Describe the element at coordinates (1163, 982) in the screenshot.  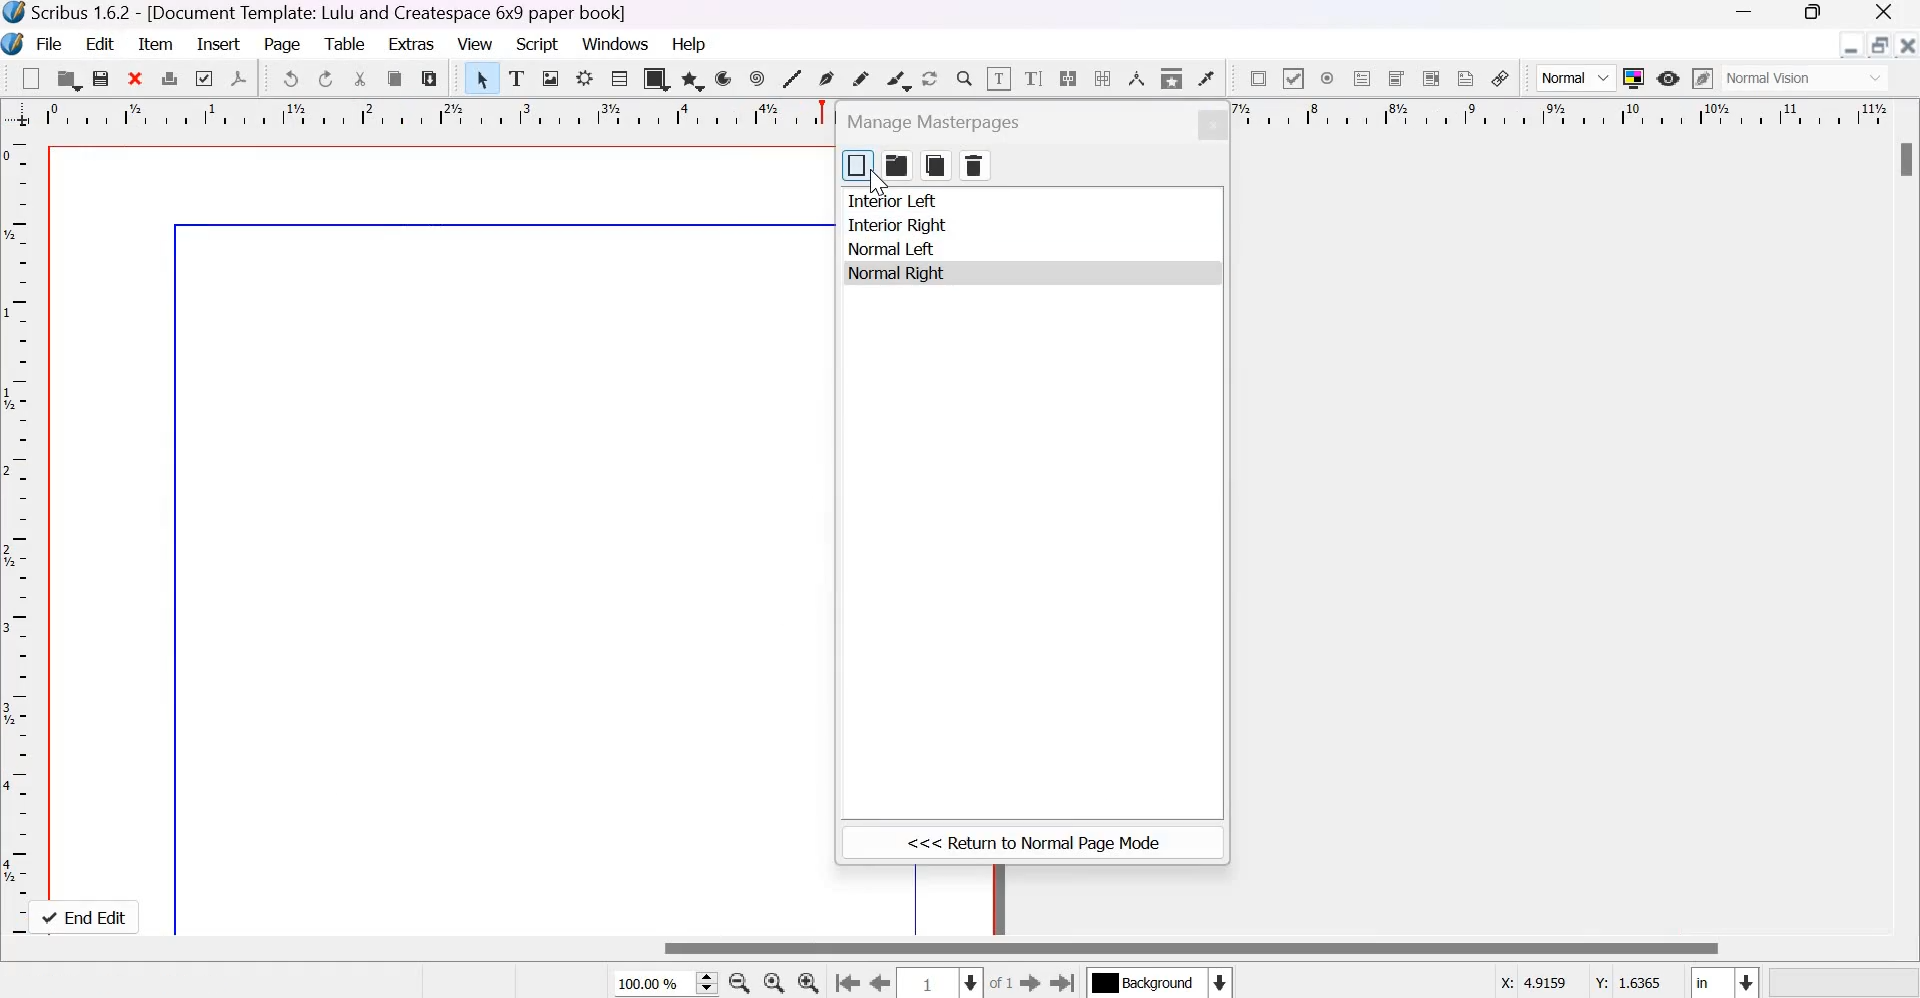
I see `Select the current layer` at that location.